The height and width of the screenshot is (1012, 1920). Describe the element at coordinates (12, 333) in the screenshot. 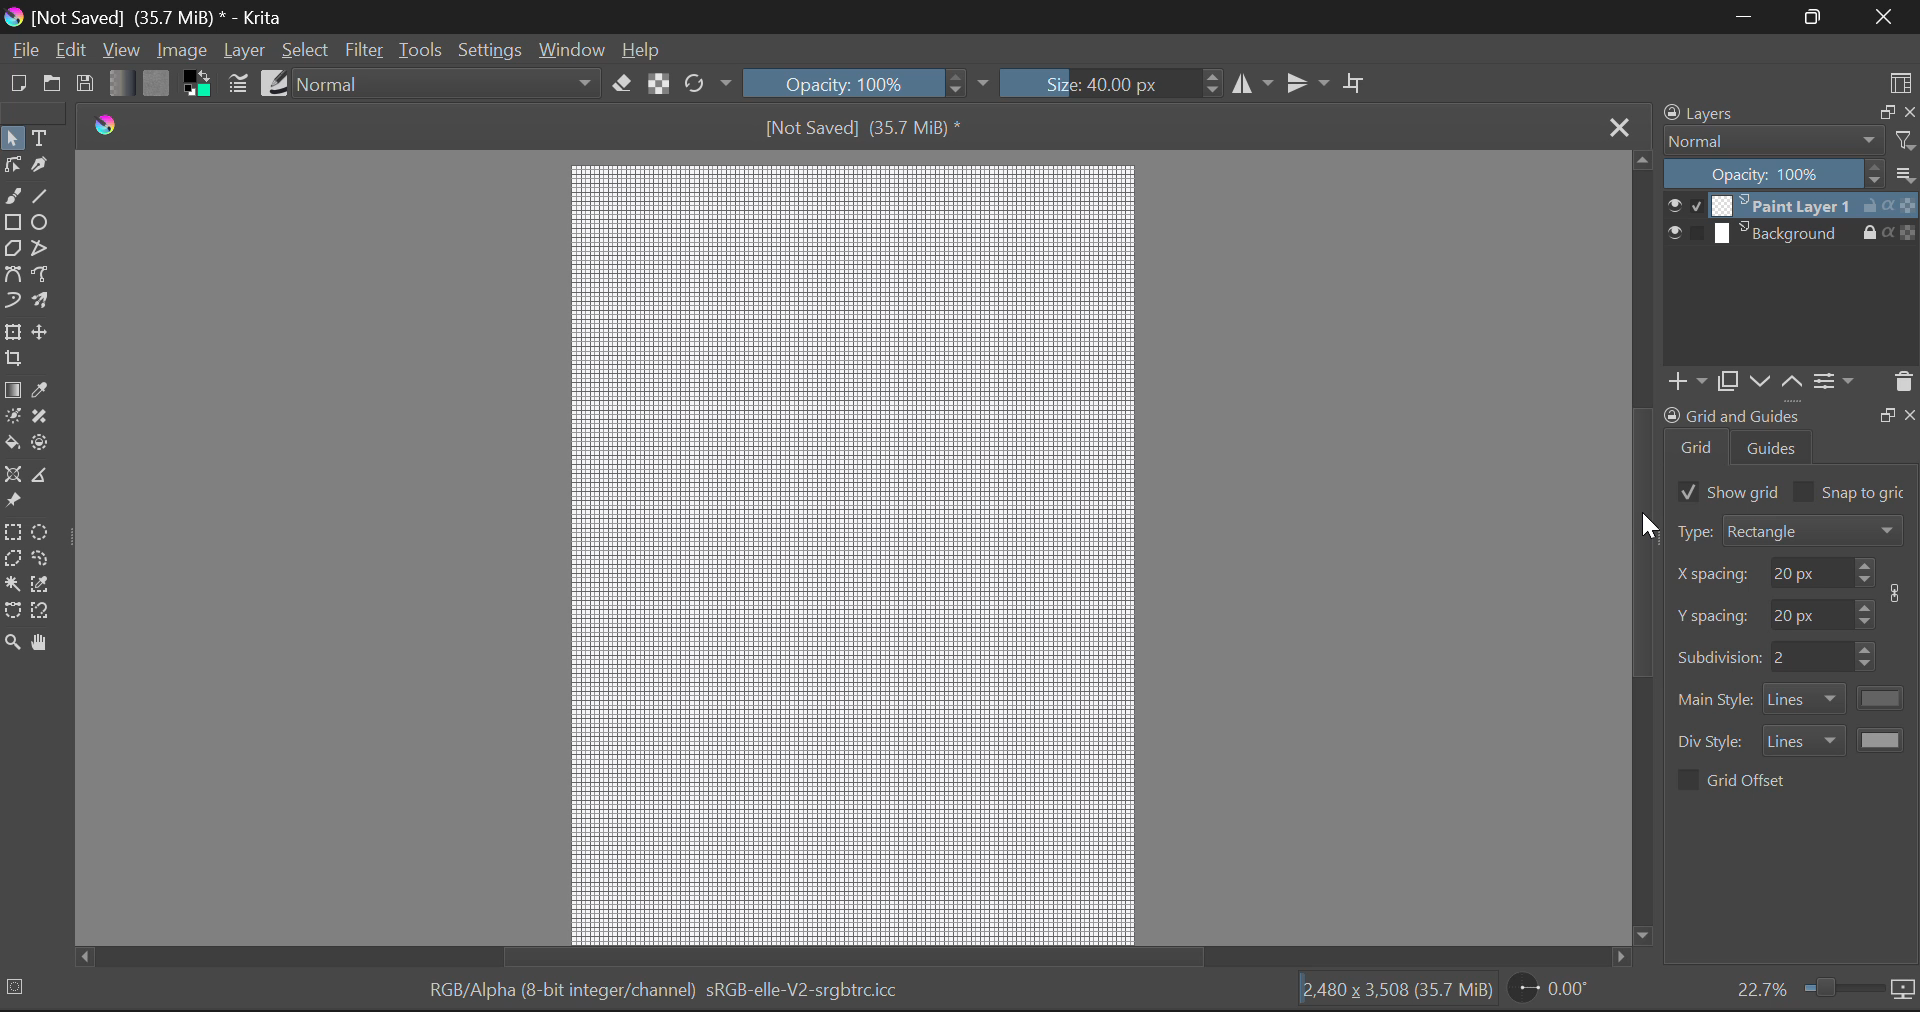

I see `Transform Layer` at that location.